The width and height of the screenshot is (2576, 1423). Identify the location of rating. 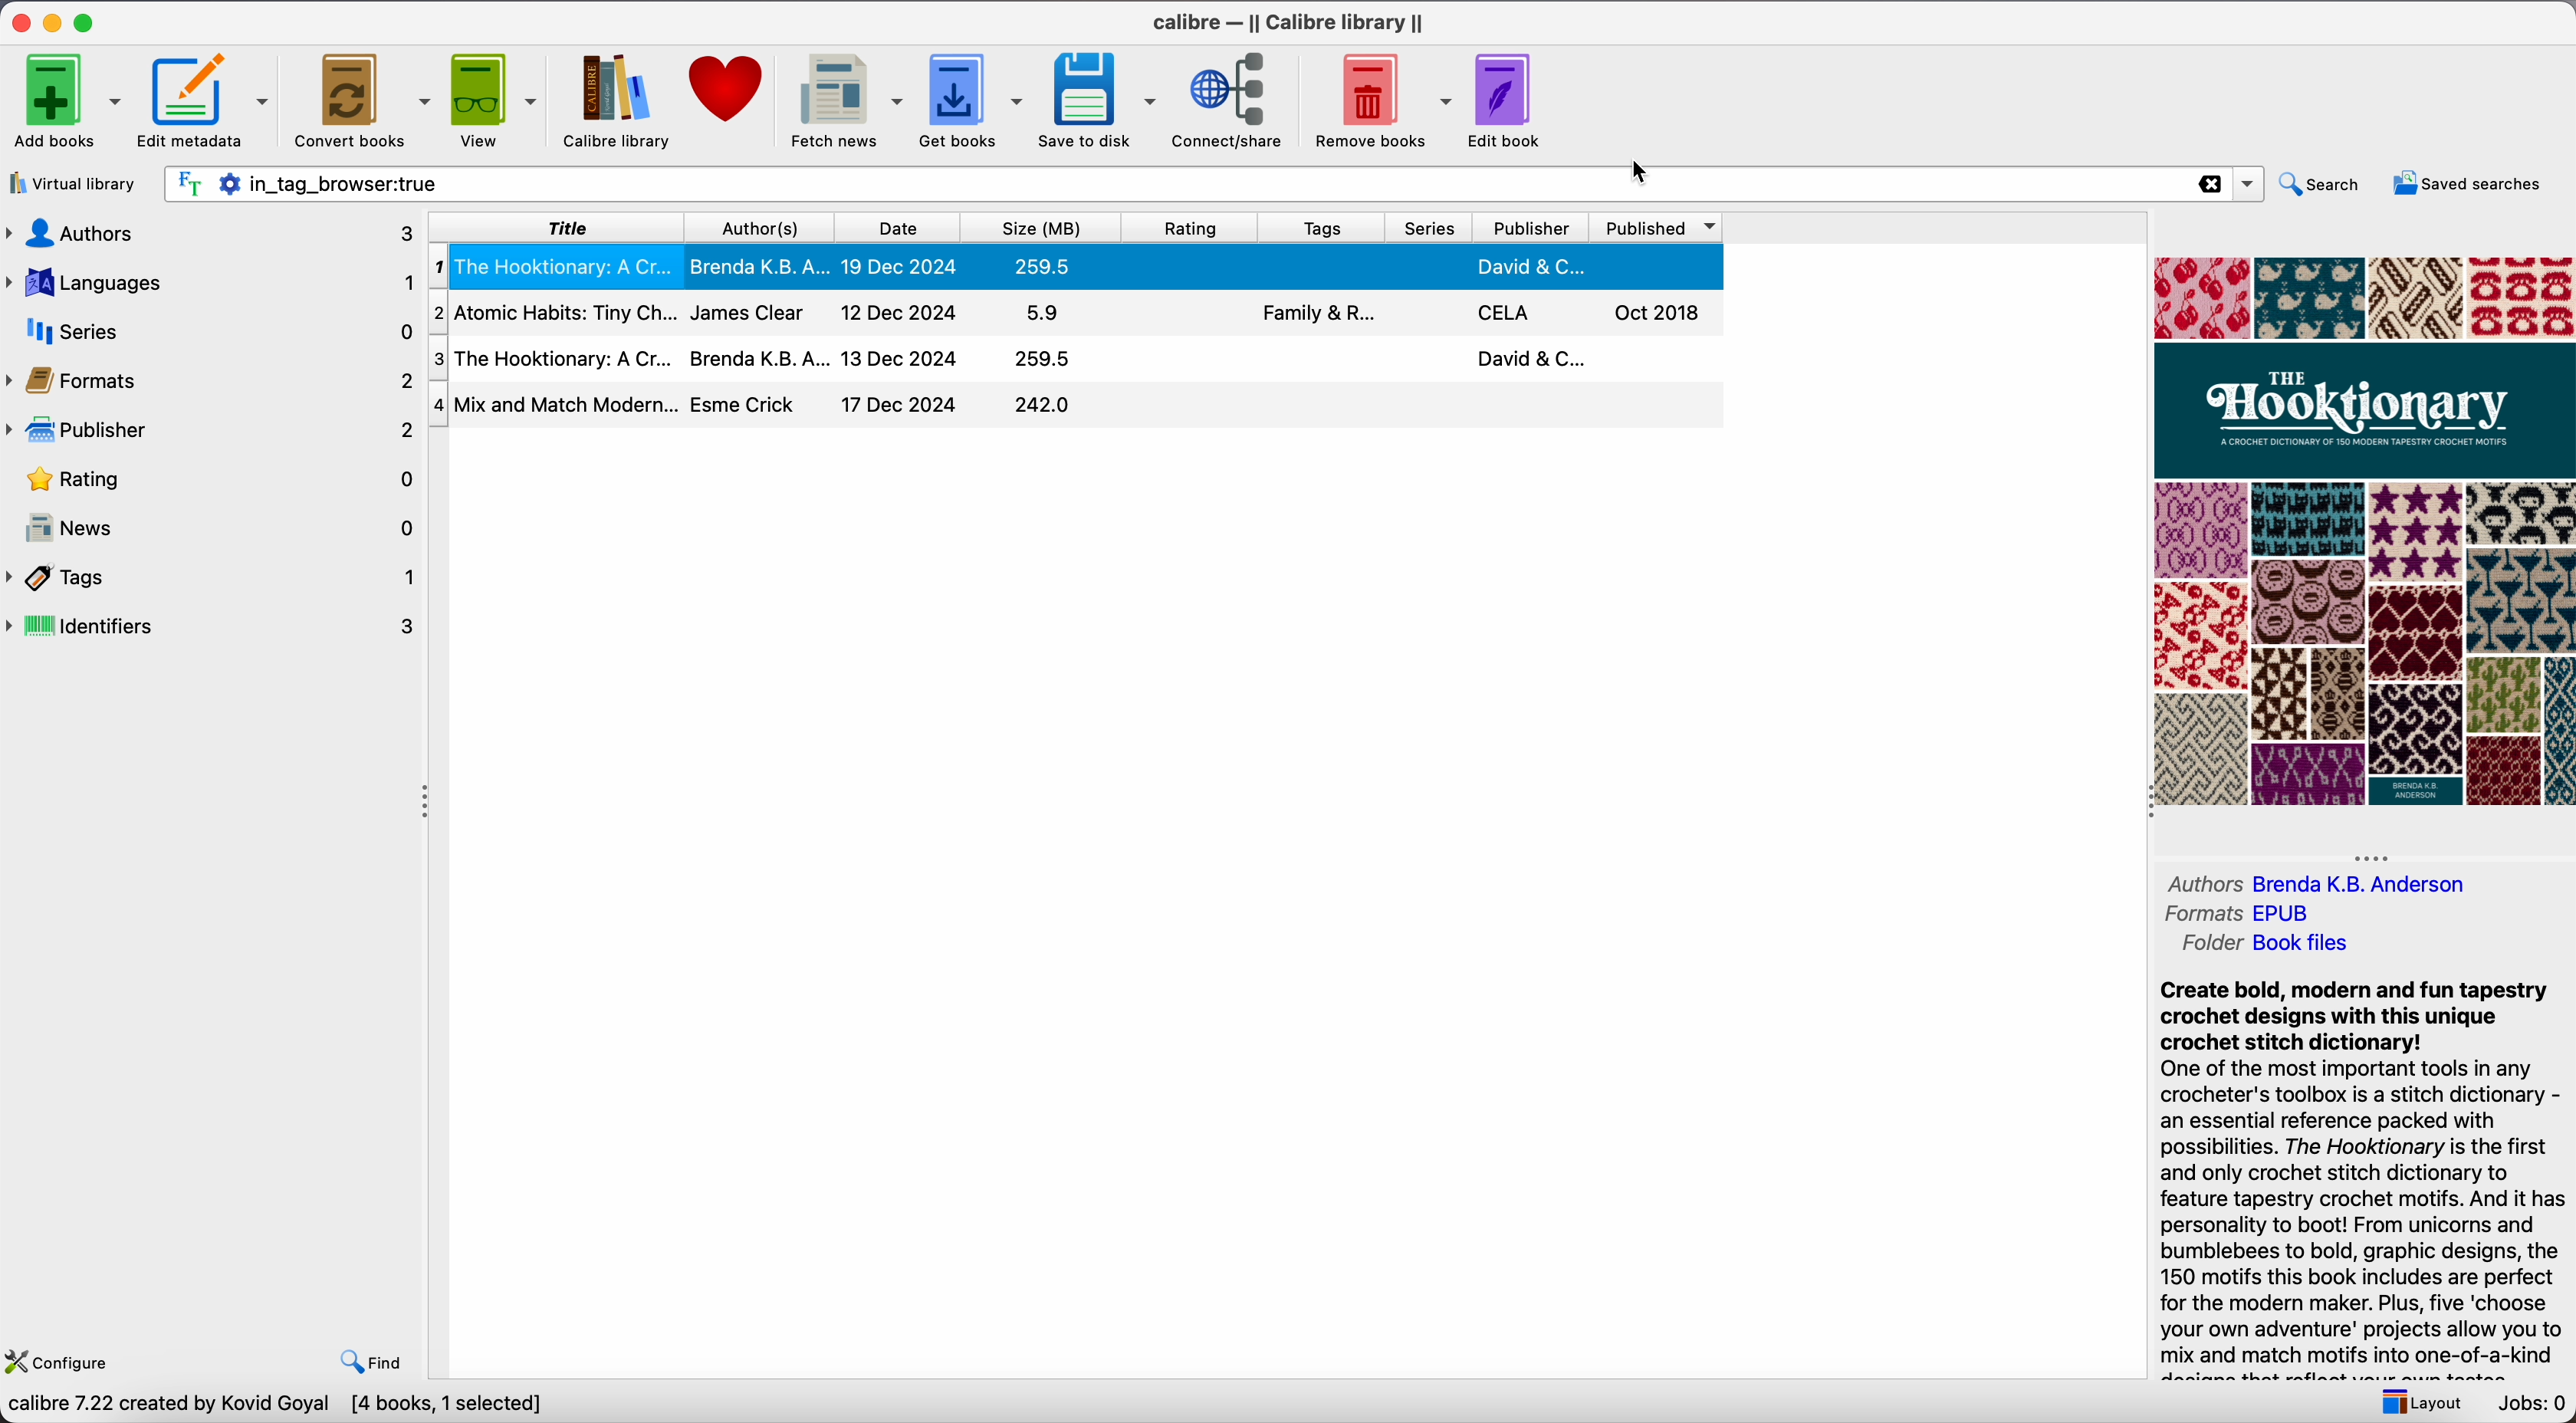
(1194, 225).